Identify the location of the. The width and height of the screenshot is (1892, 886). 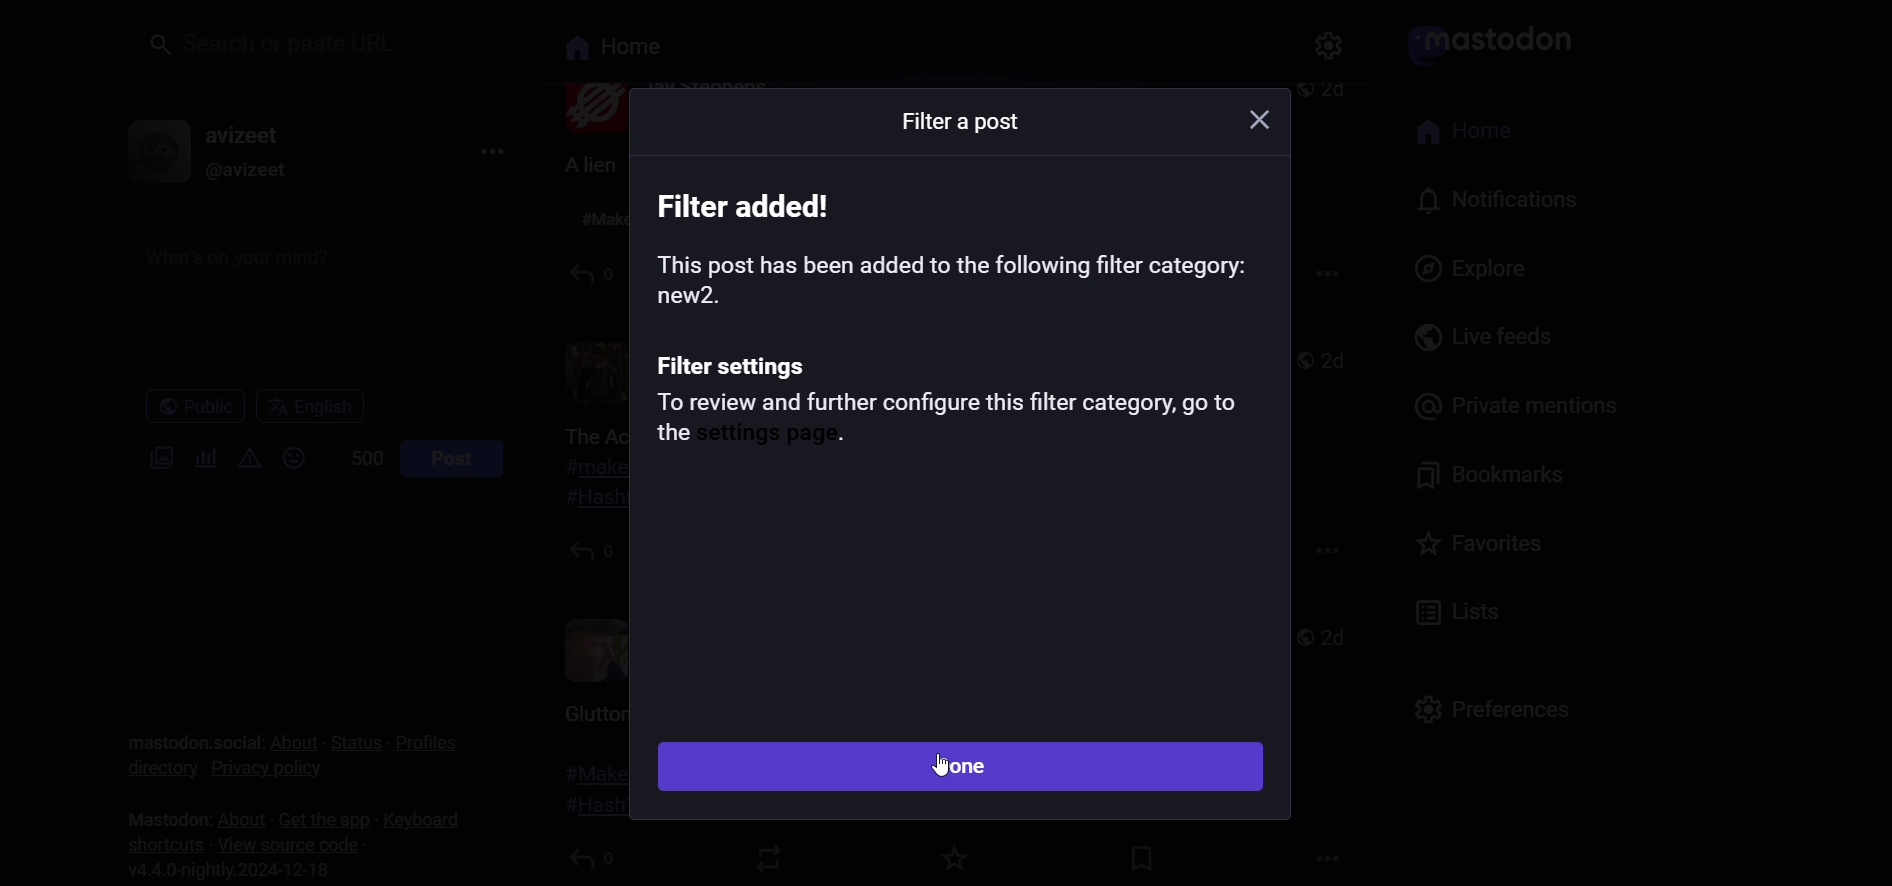
(667, 436).